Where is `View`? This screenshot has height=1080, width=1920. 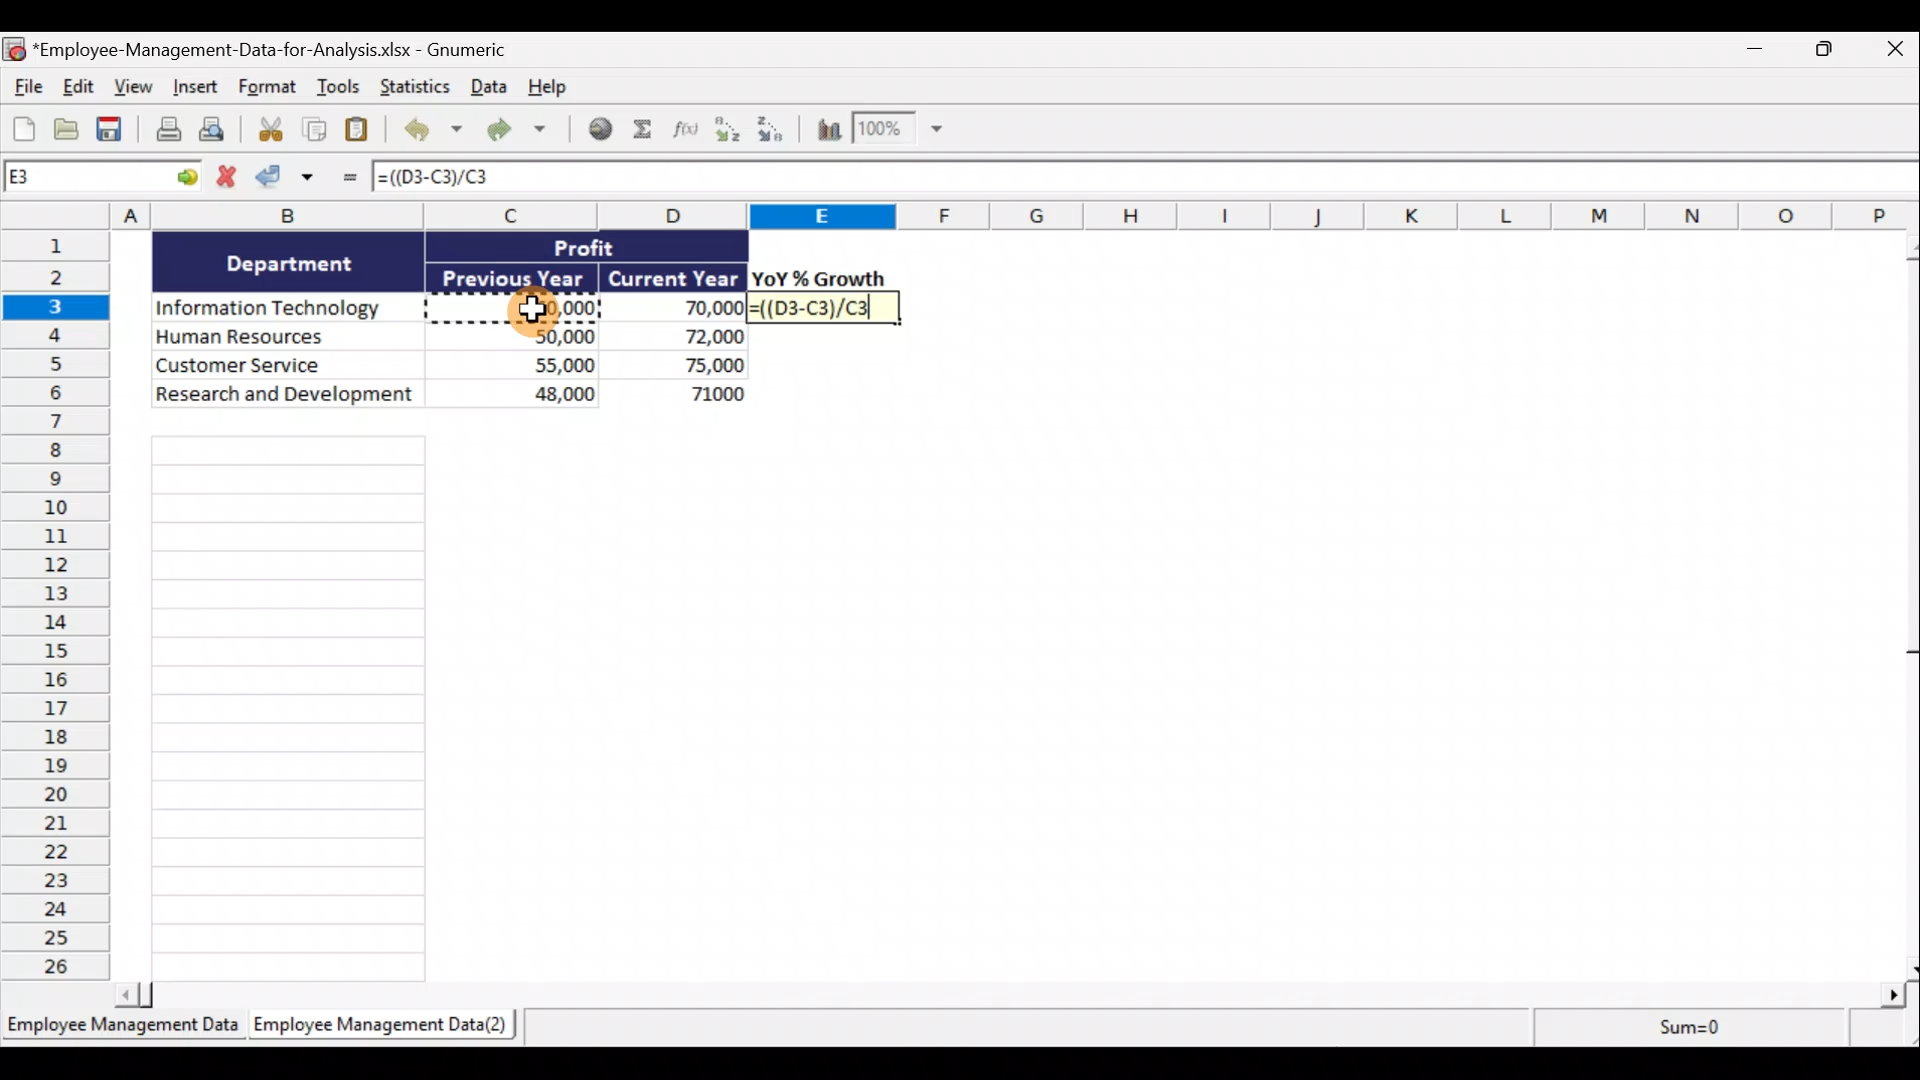 View is located at coordinates (131, 86).